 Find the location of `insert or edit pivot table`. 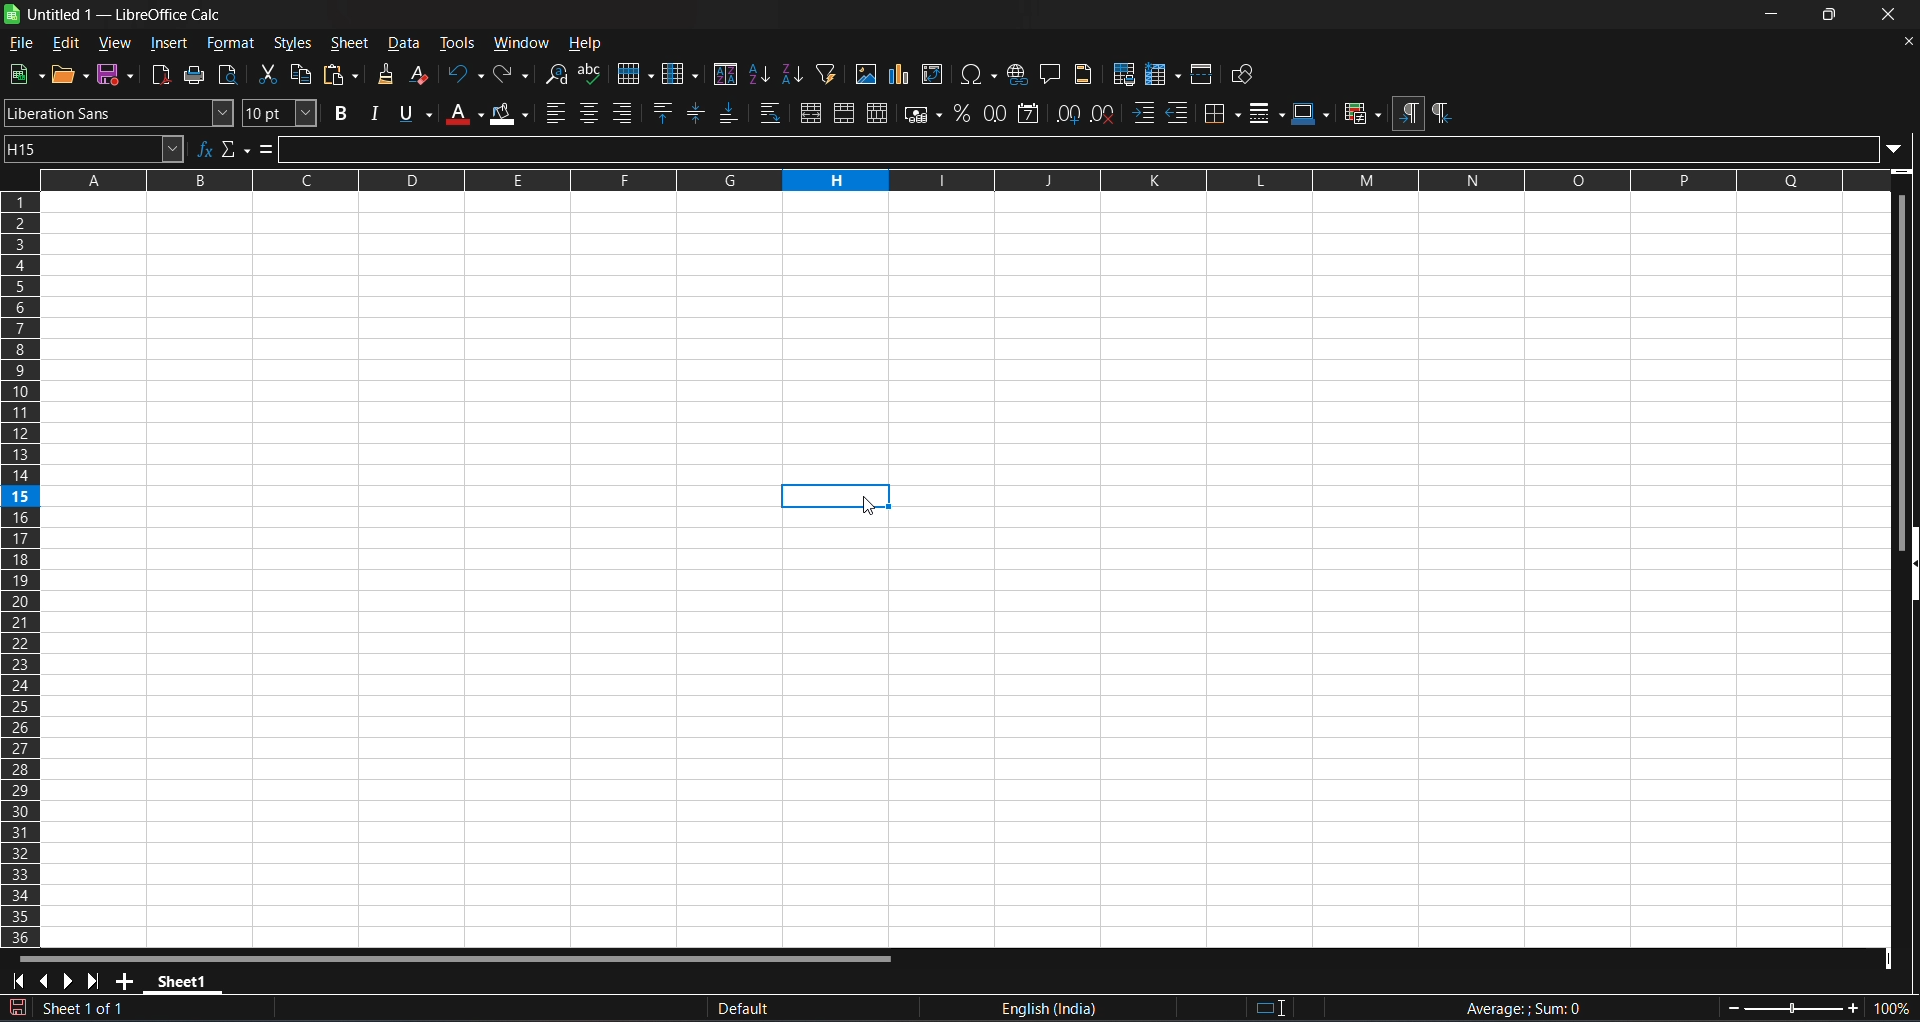

insert or edit pivot table is located at coordinates (932, 75).